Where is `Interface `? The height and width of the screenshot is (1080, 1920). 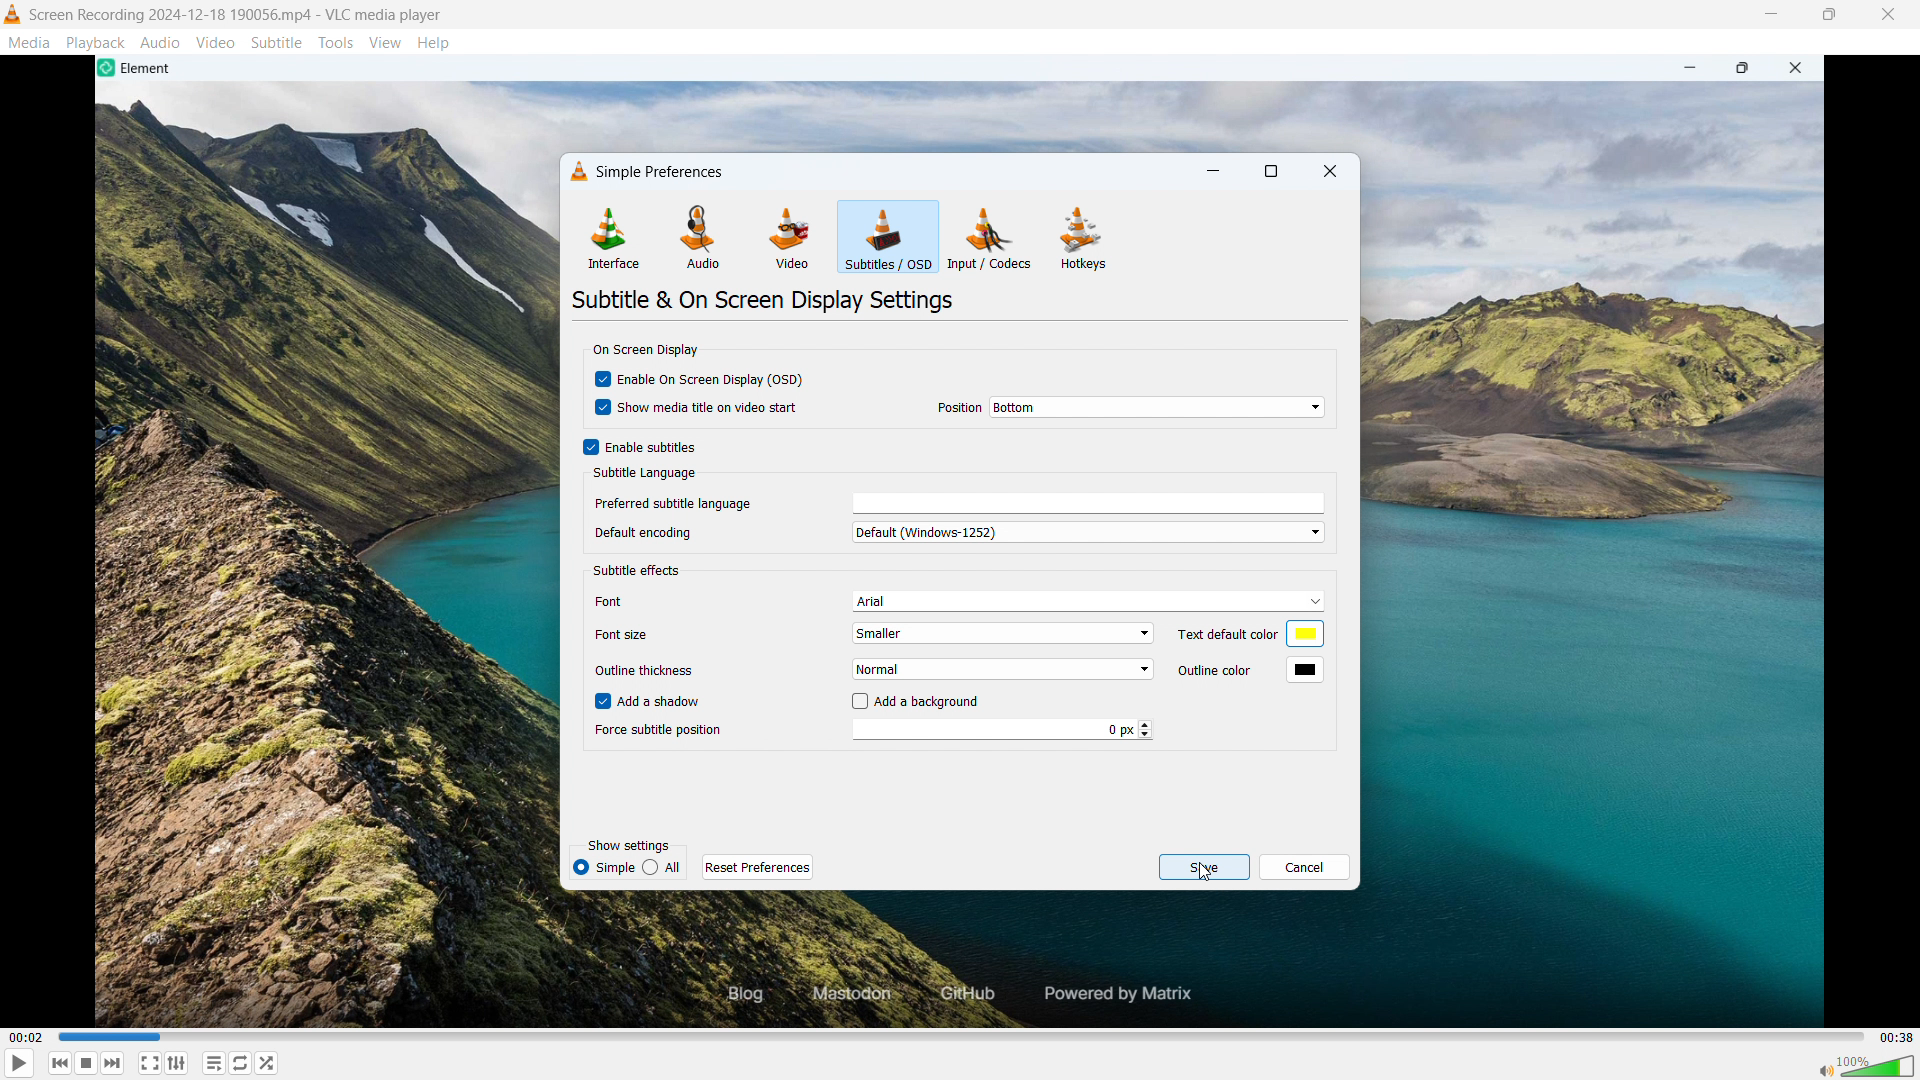 Interface  is located at coordinates (613, 237).